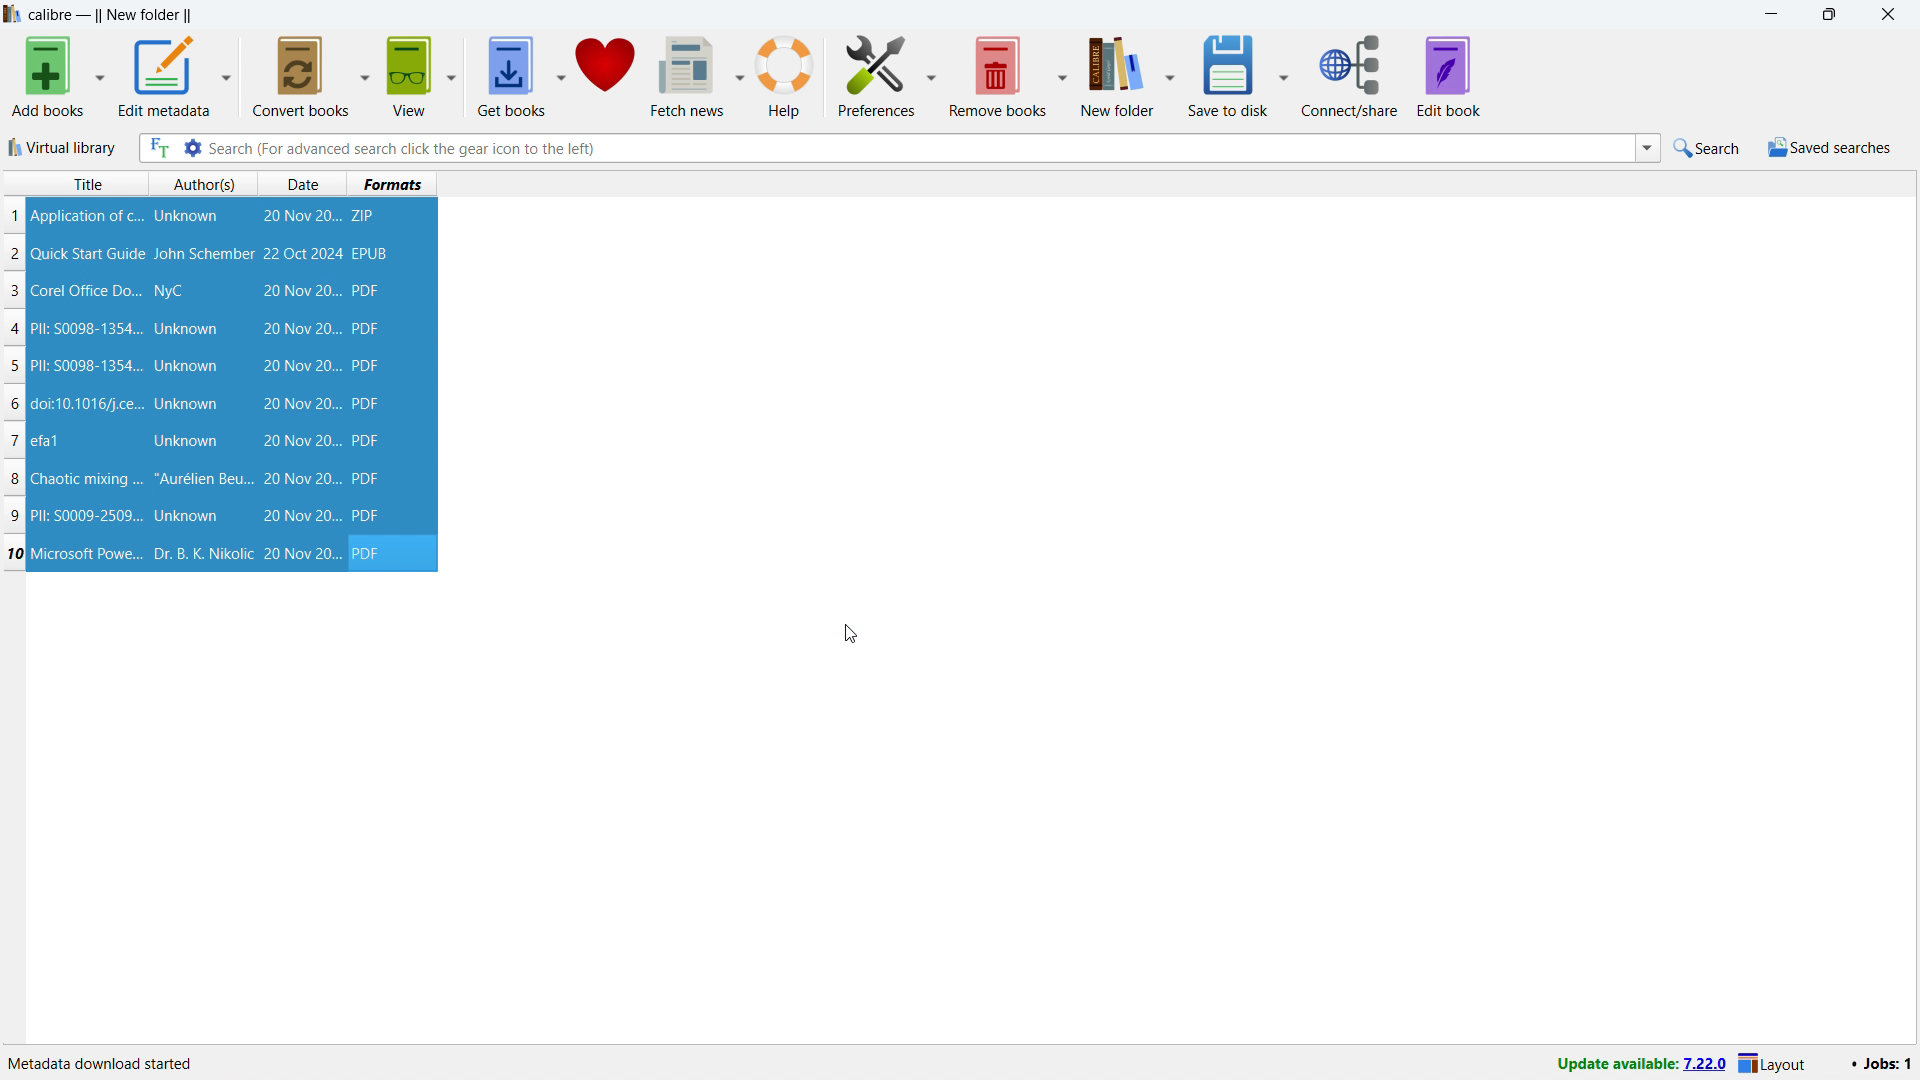 The height and width of the screenshot is (1080, 1920). What do you see at coordinates (366, 216) in the screenshot?
I see `ZIP` at bounding box center [366, 216].